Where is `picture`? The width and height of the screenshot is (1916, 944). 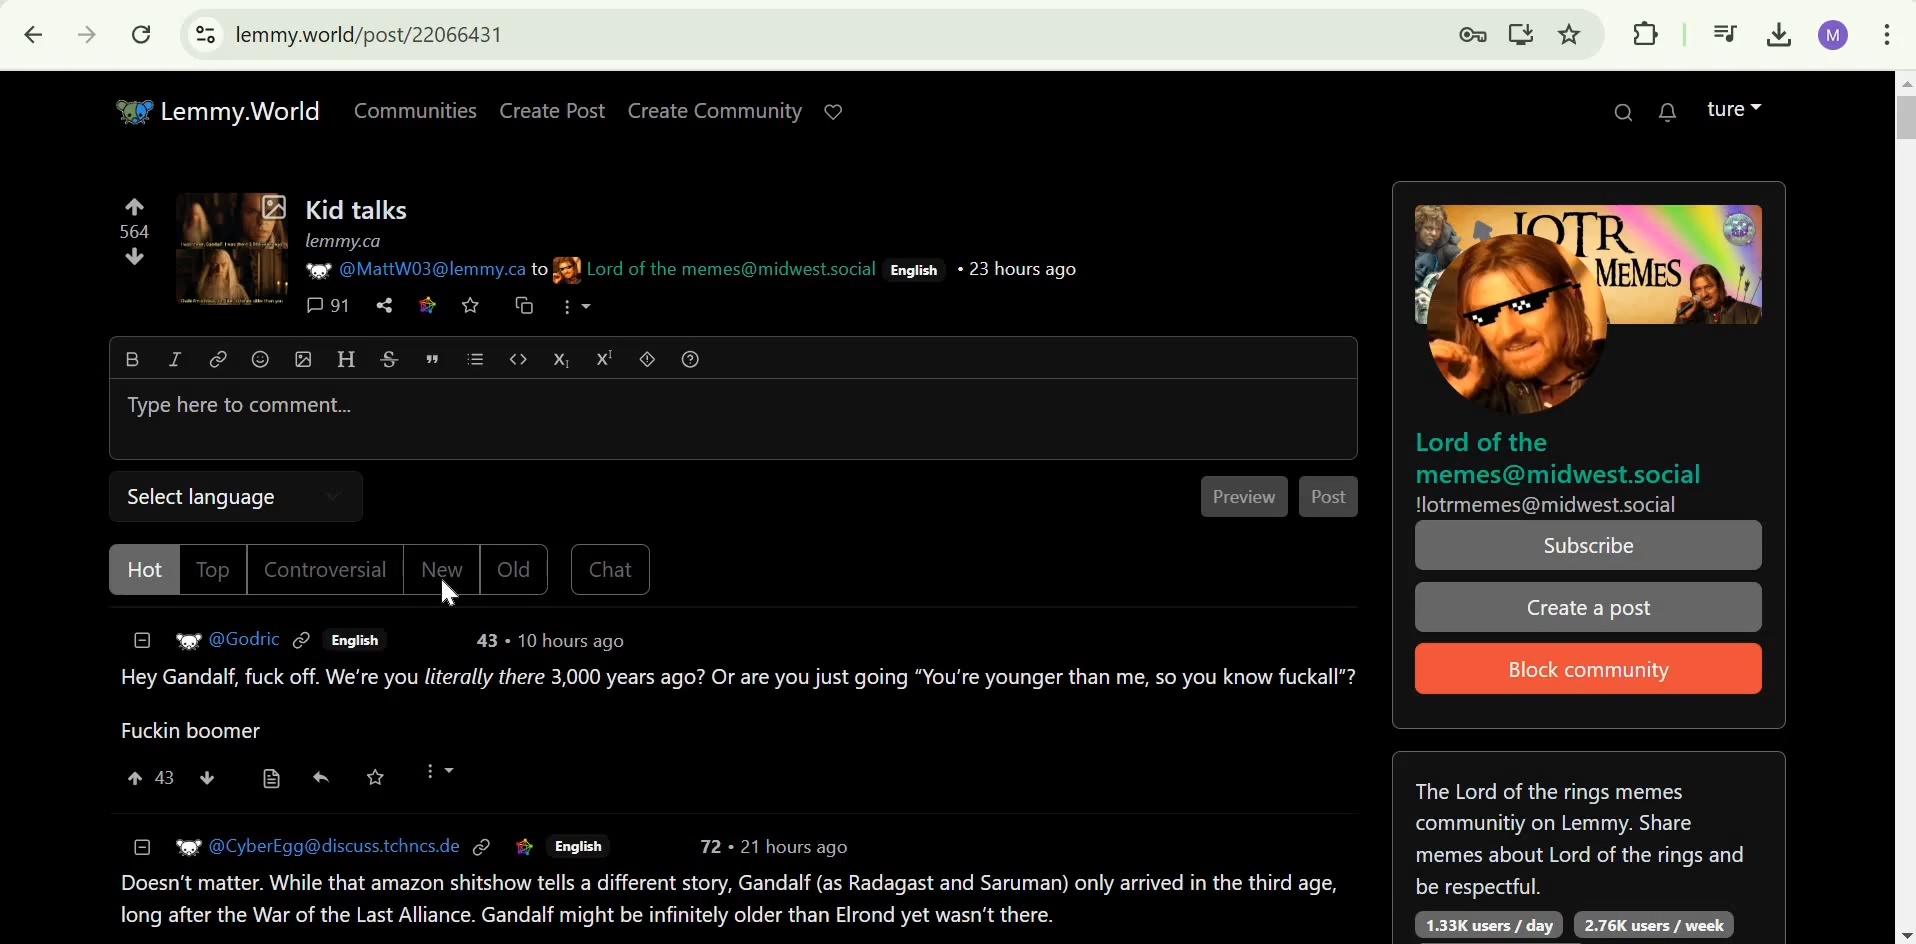 picture is located at coordinates (314, 269).